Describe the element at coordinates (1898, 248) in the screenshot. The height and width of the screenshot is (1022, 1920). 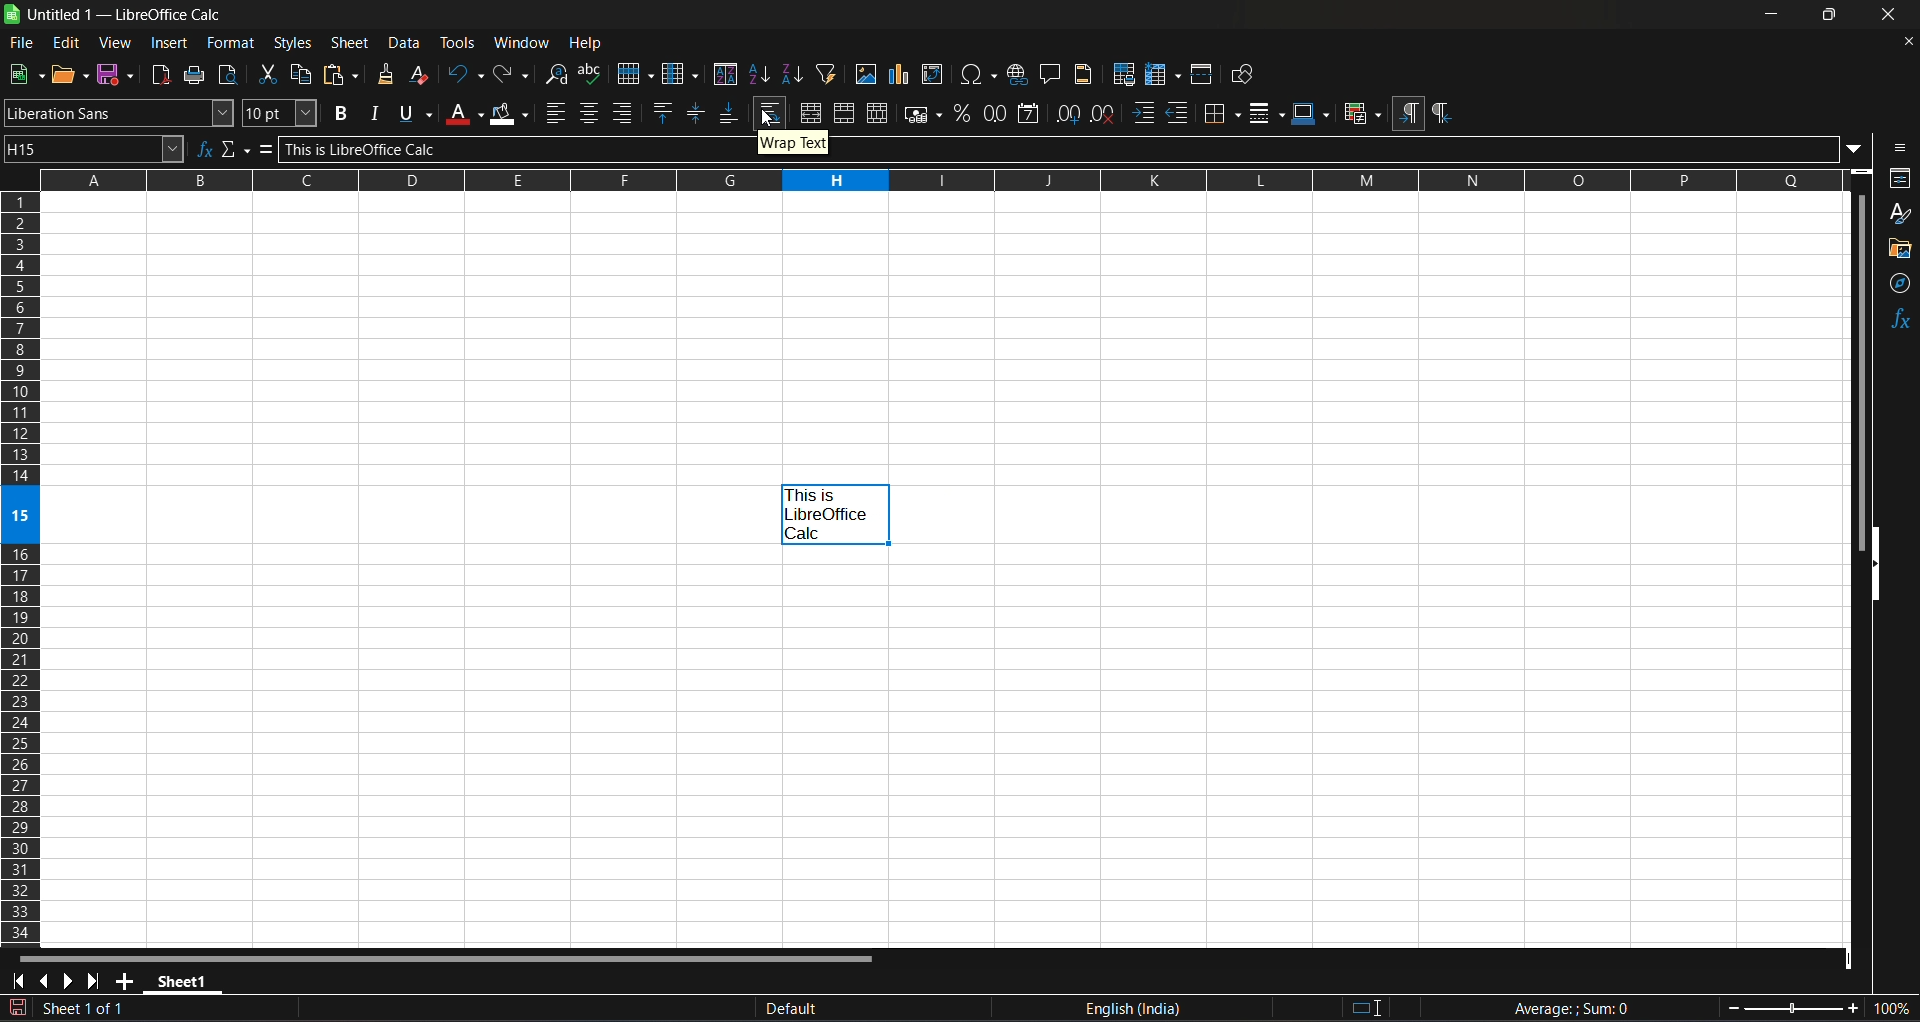
I see `gallery` at that location.